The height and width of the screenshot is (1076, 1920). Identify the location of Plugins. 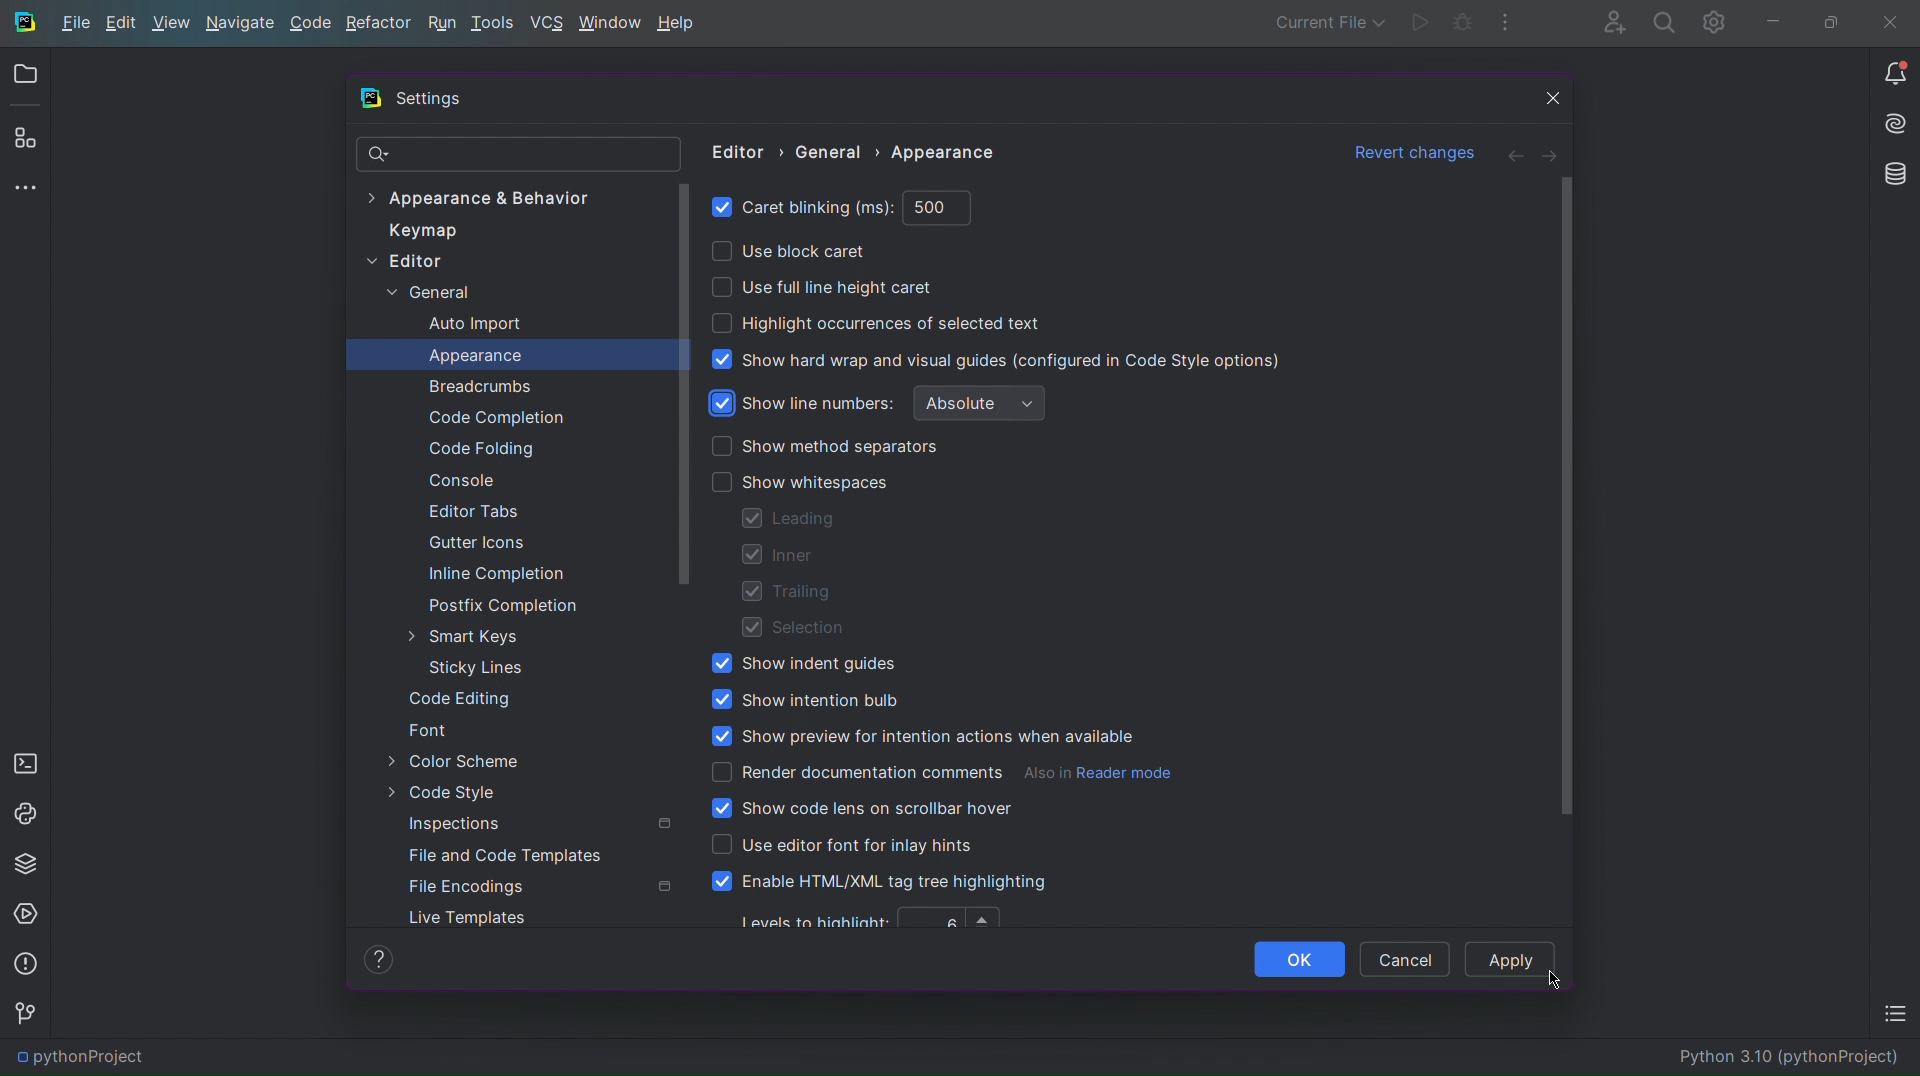
(25, 141).